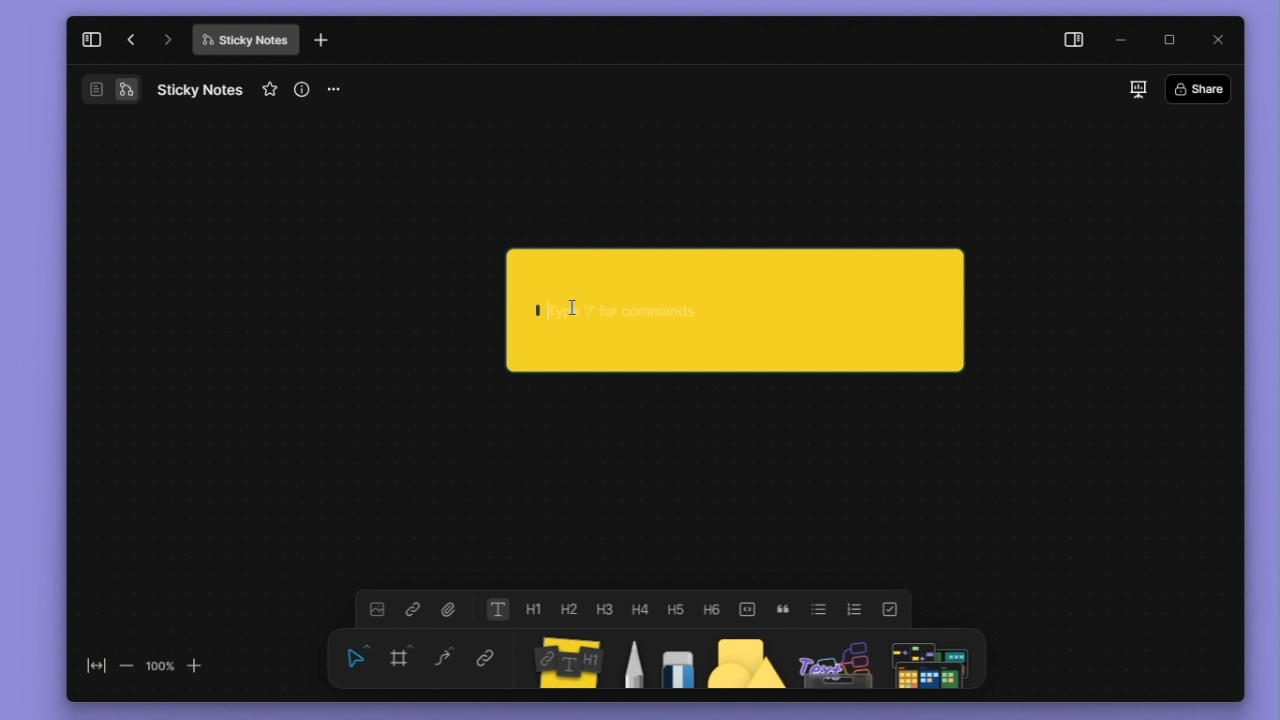  What do you see at coordinates (743, 659) in the screenshot?
I see `shape` at bounding box center [743, 659].